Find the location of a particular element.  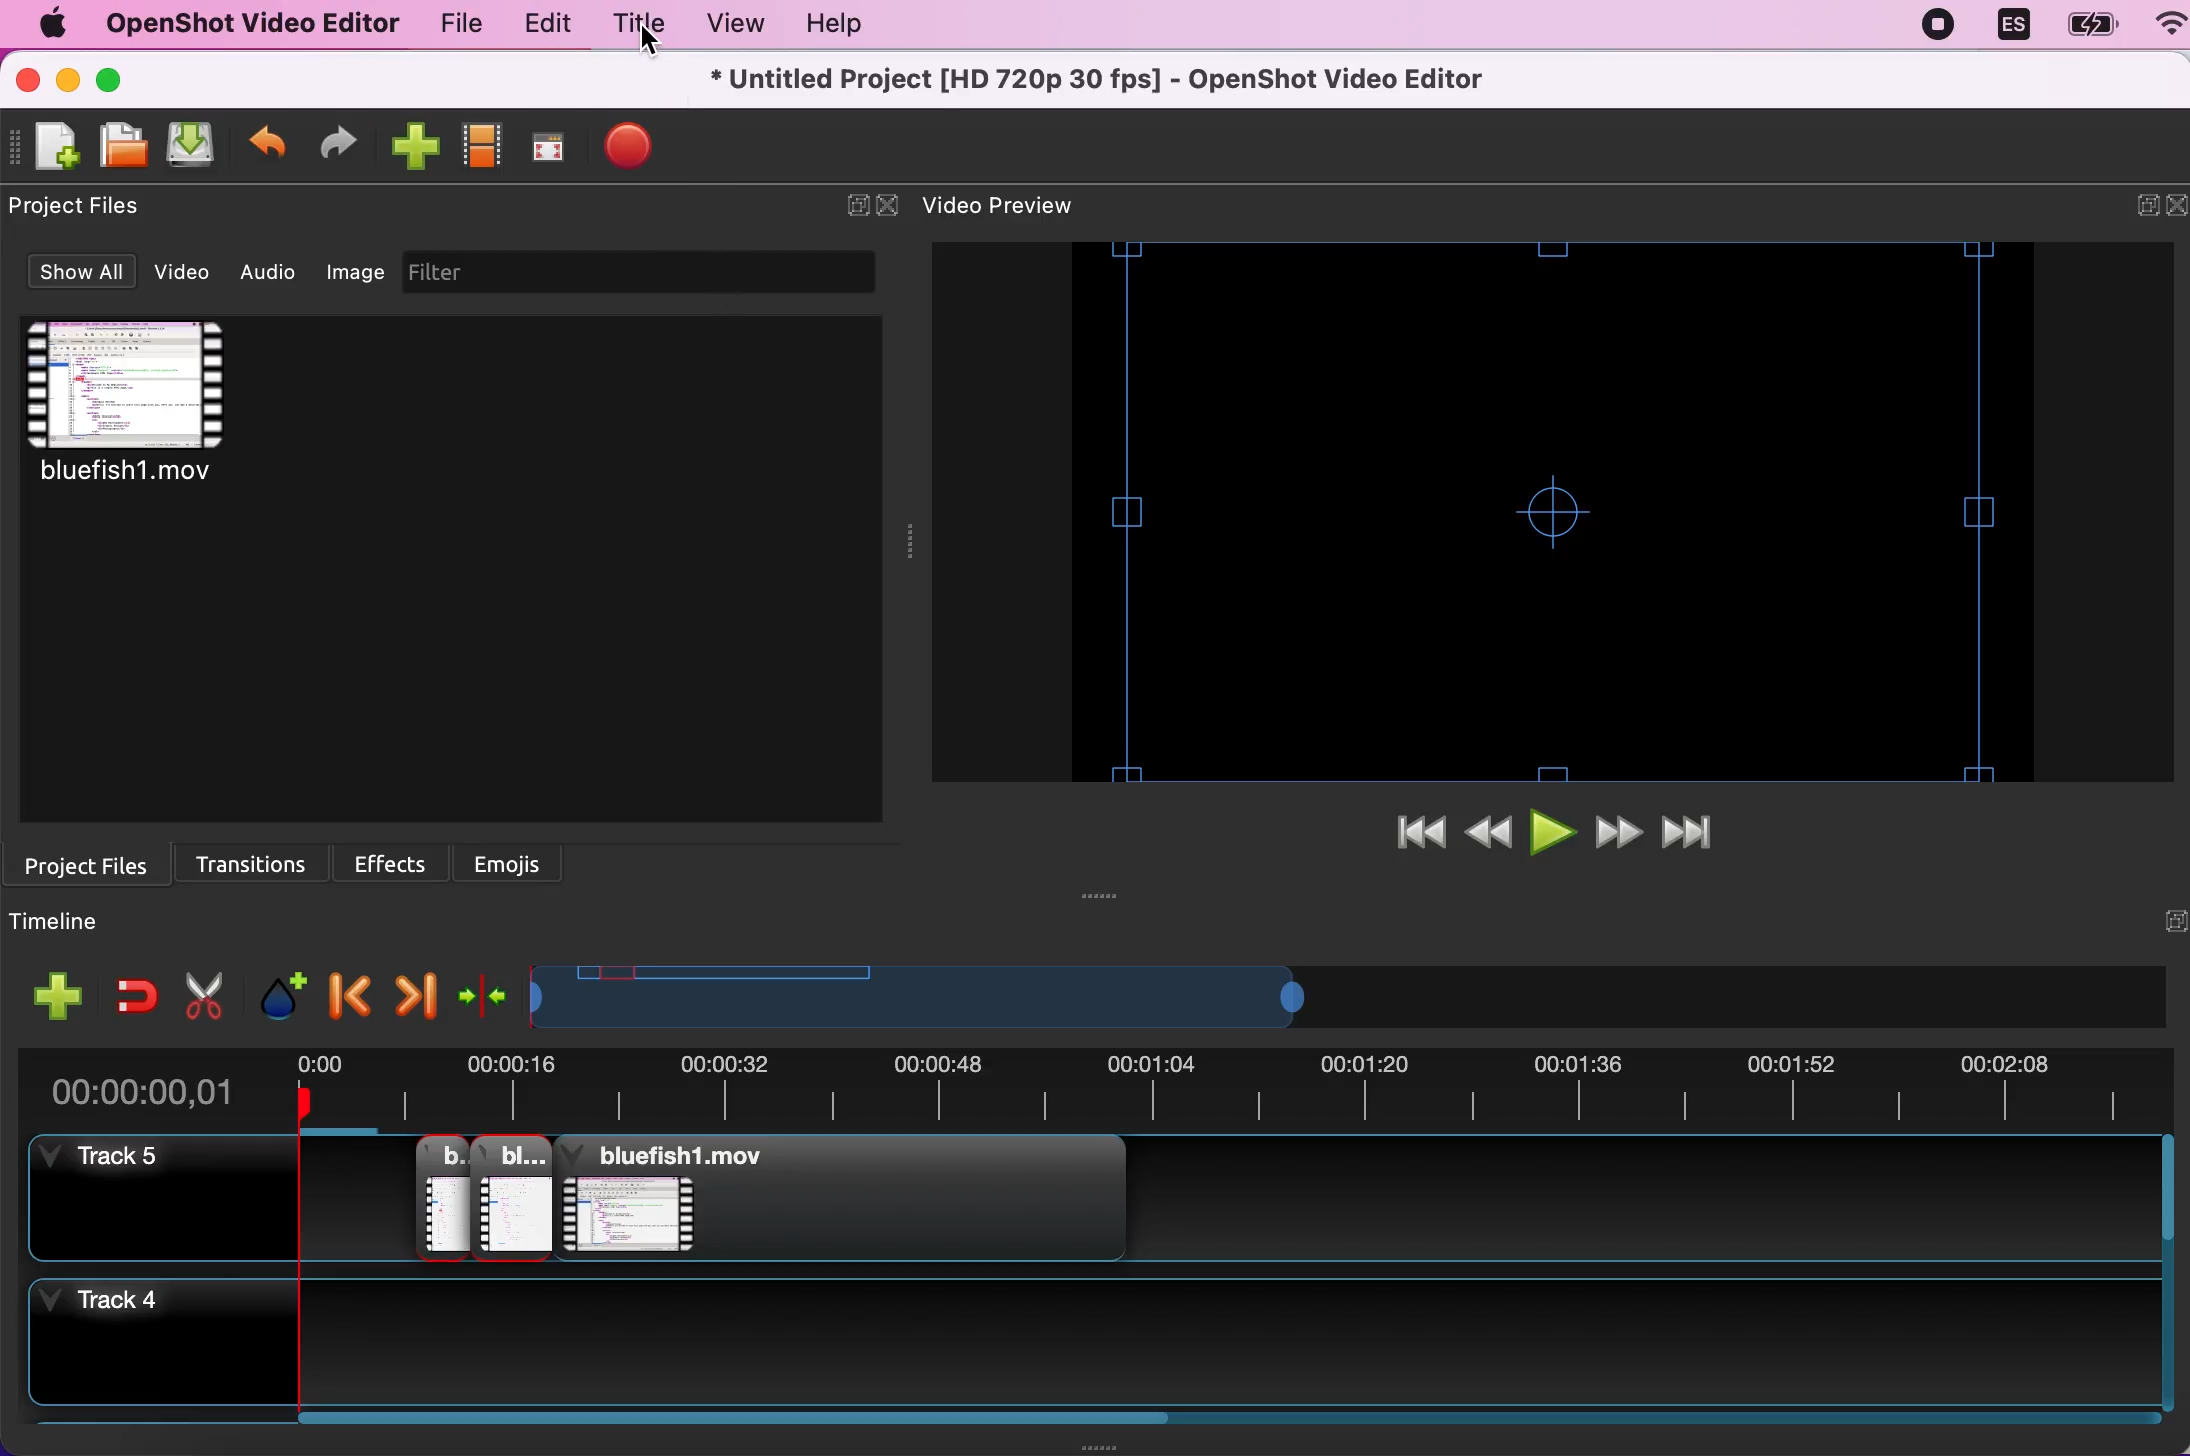

save project is located at coordinates (188, 146).